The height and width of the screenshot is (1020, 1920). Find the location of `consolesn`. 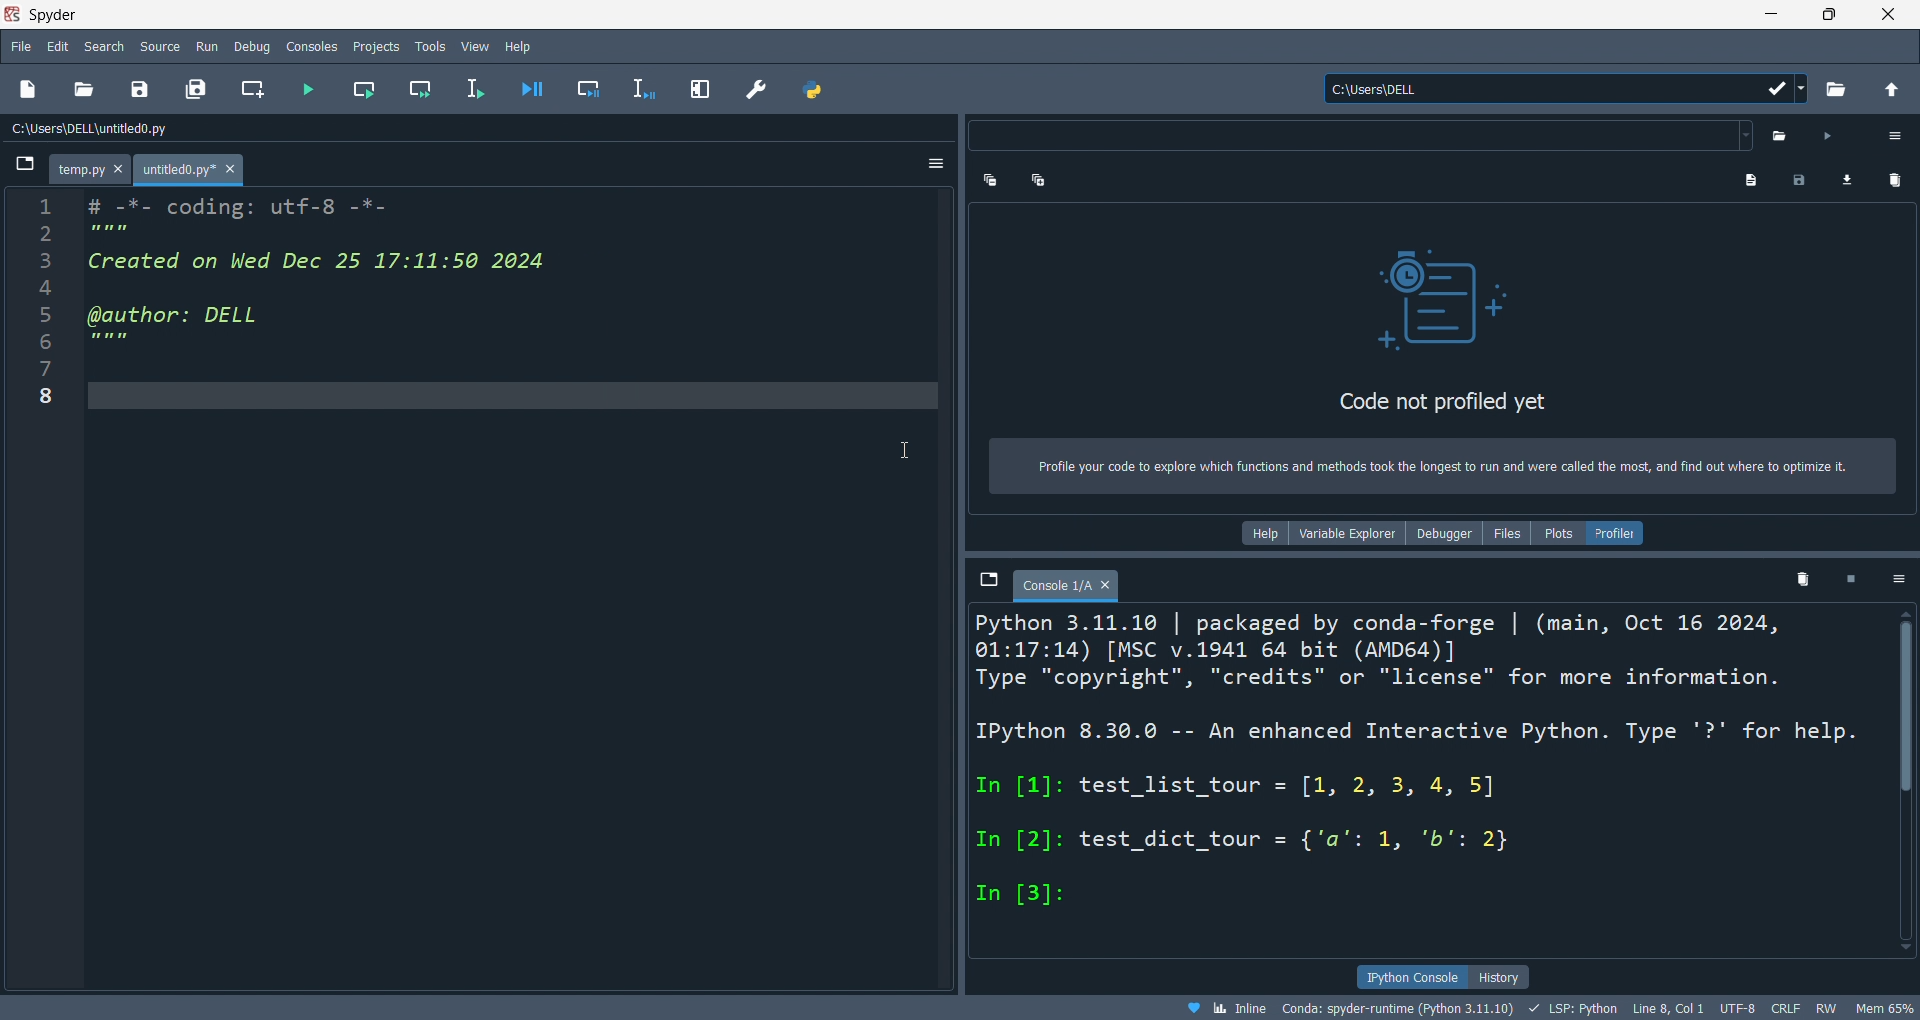

consolesn is located at coordinates (308, 47).